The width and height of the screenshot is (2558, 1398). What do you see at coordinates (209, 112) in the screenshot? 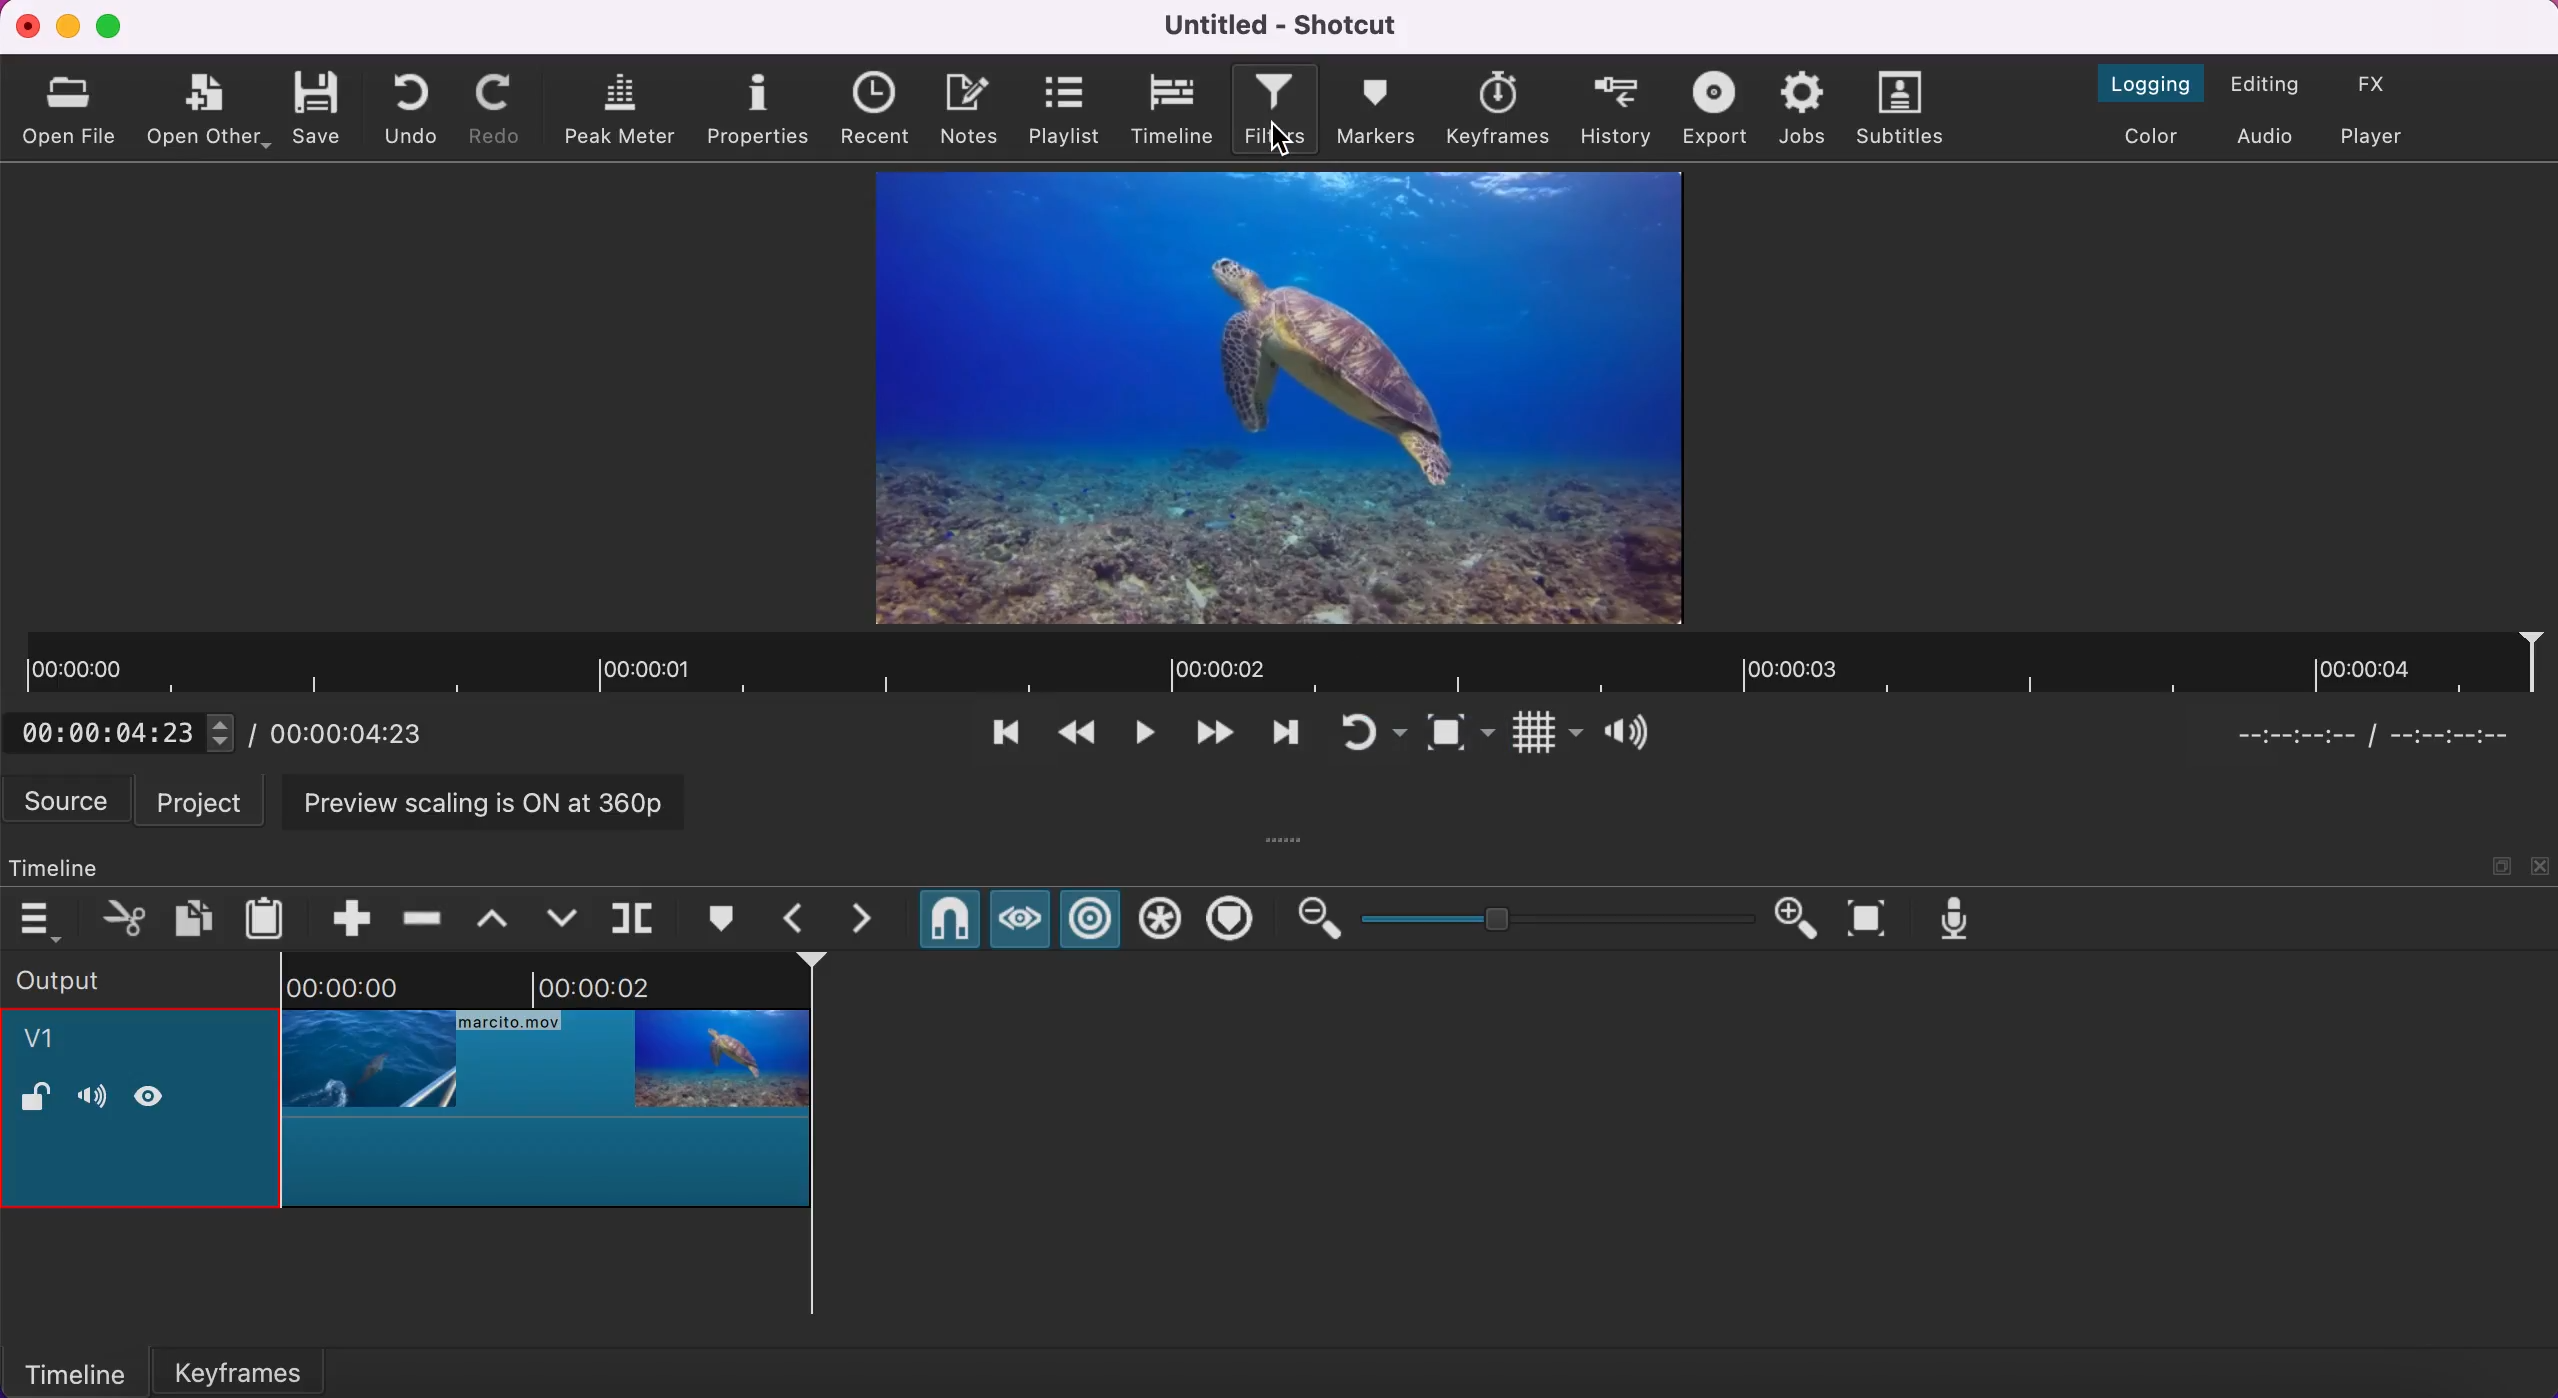
I see `open other` at bounding box center [209, 112].